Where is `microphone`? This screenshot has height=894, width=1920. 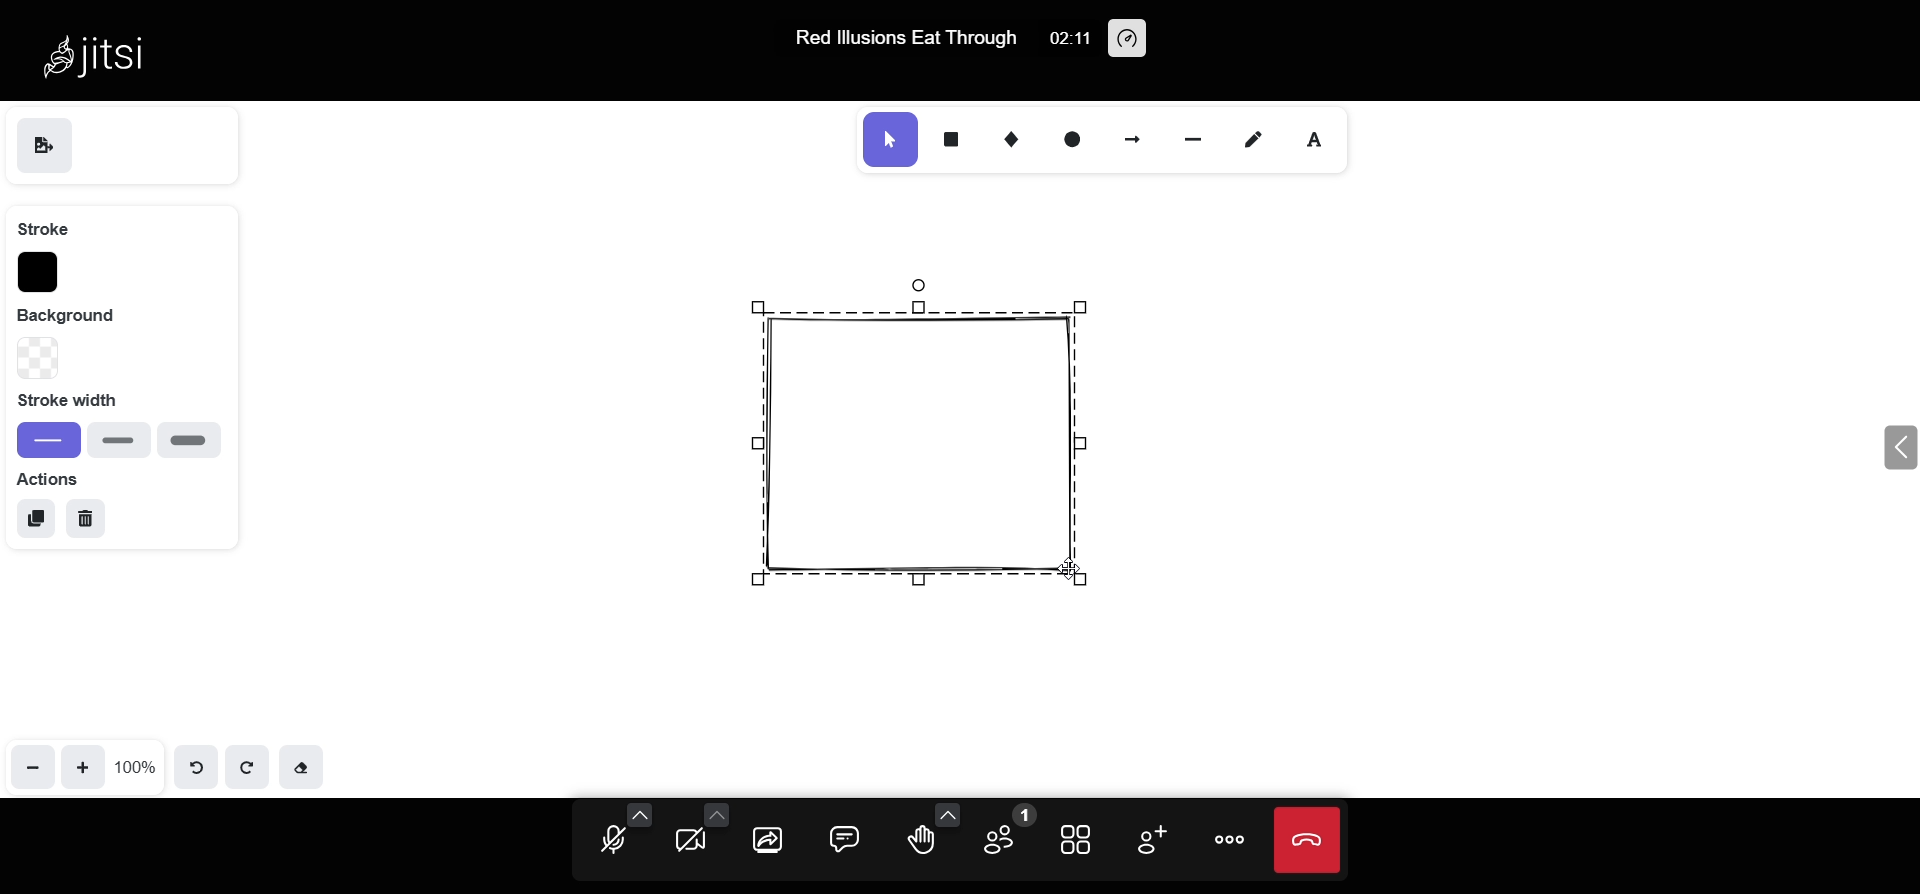 microphone is located at coordinates (614, 842).